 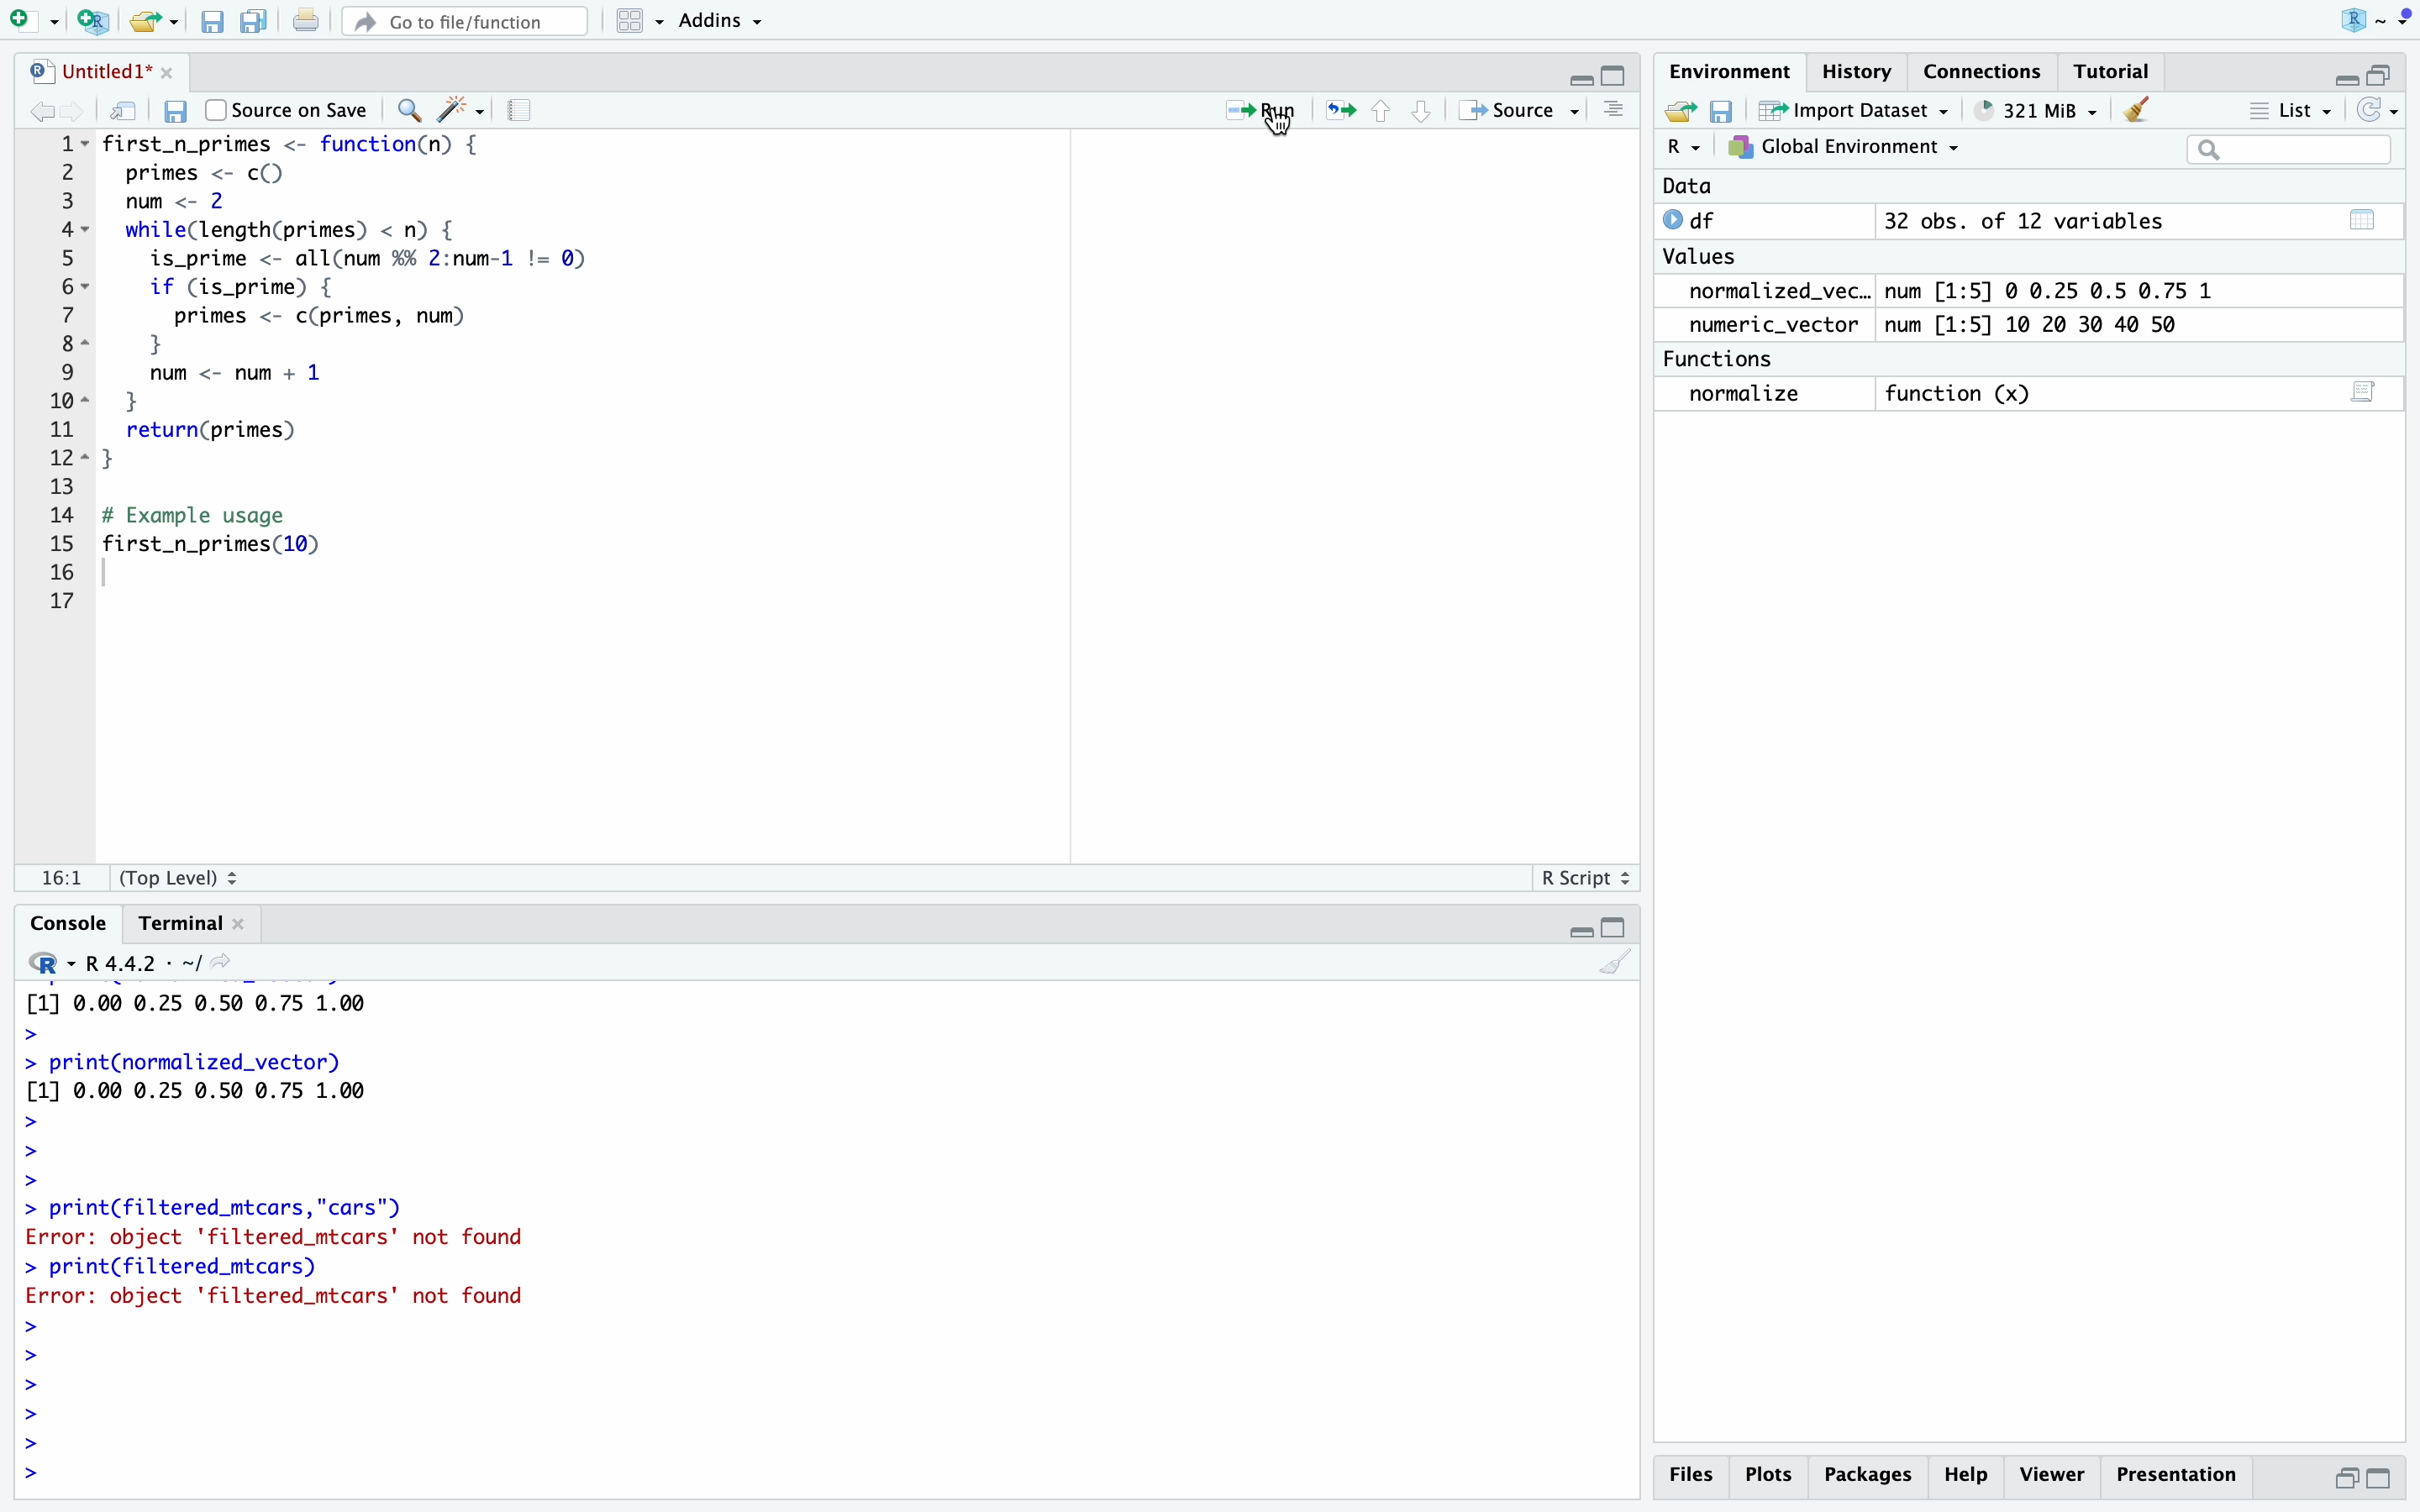 I want to click on normalized_vec.. num [1:5] @ 0.25 0.5 0.75 1, so click(x=1958, y=290).